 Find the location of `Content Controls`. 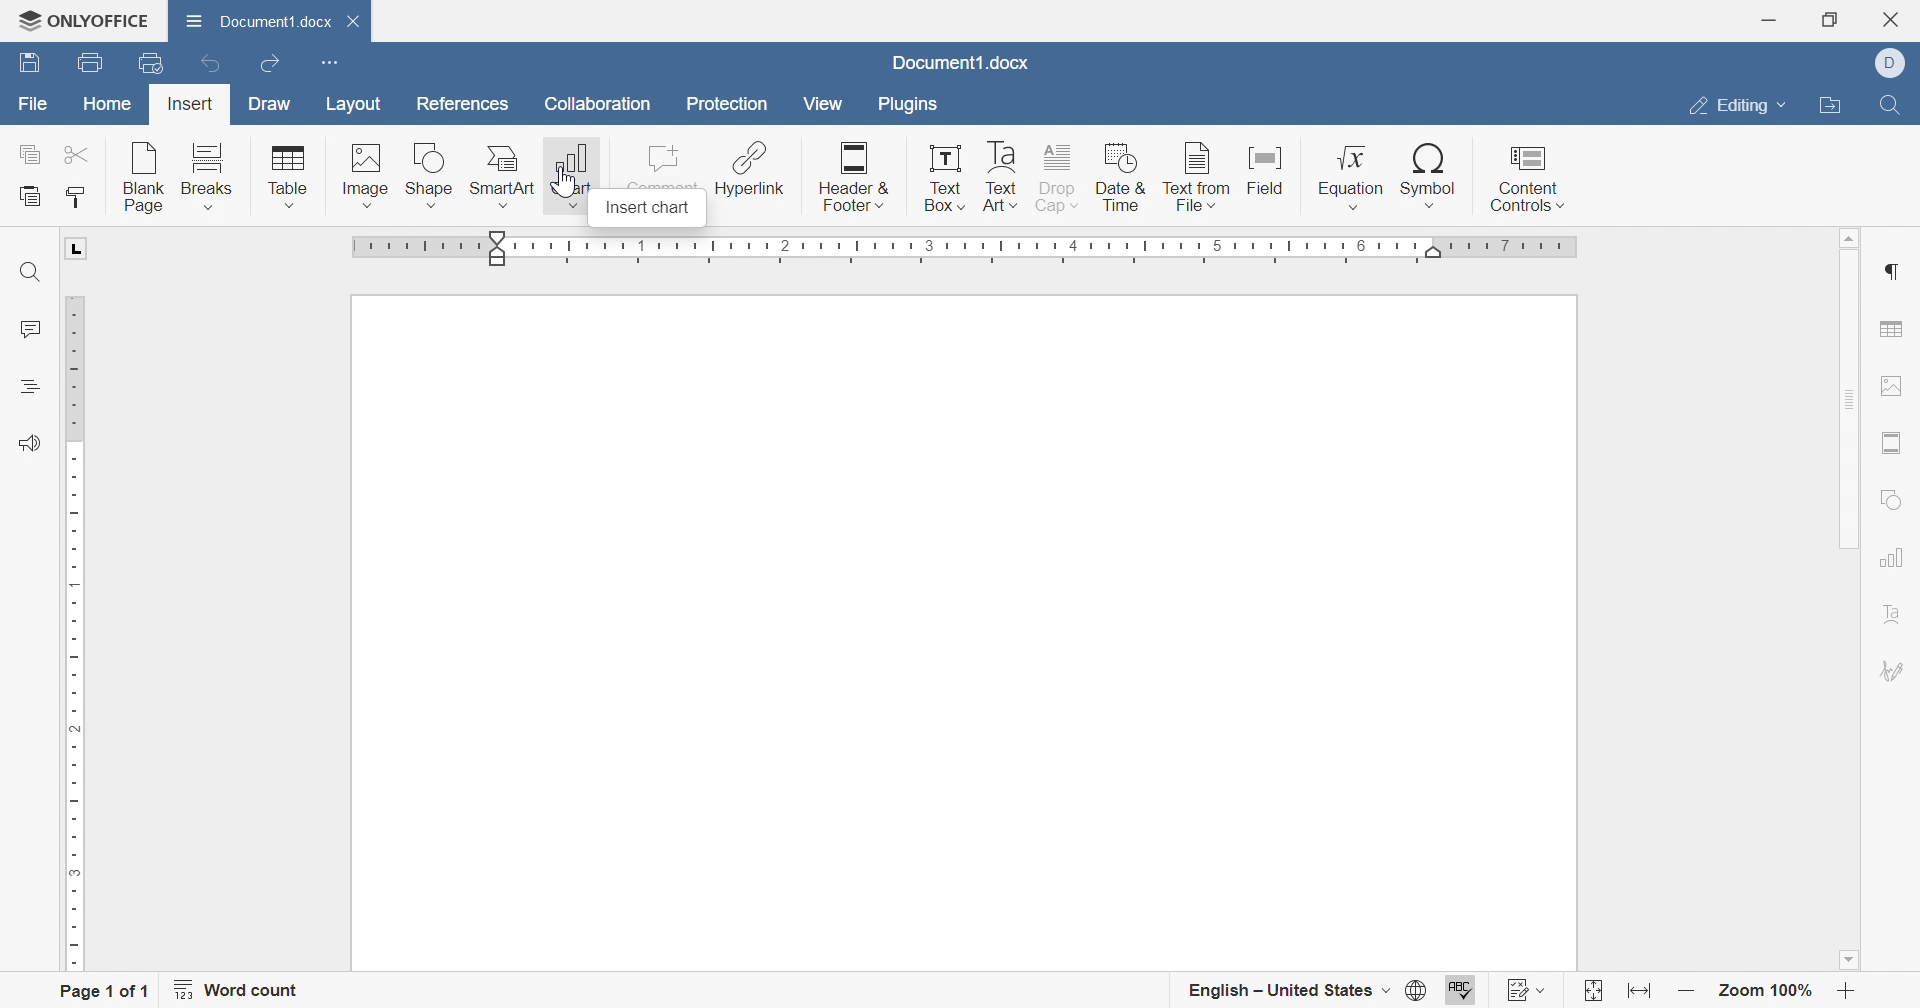

Content Controls is located at coordinates (1528, 178).